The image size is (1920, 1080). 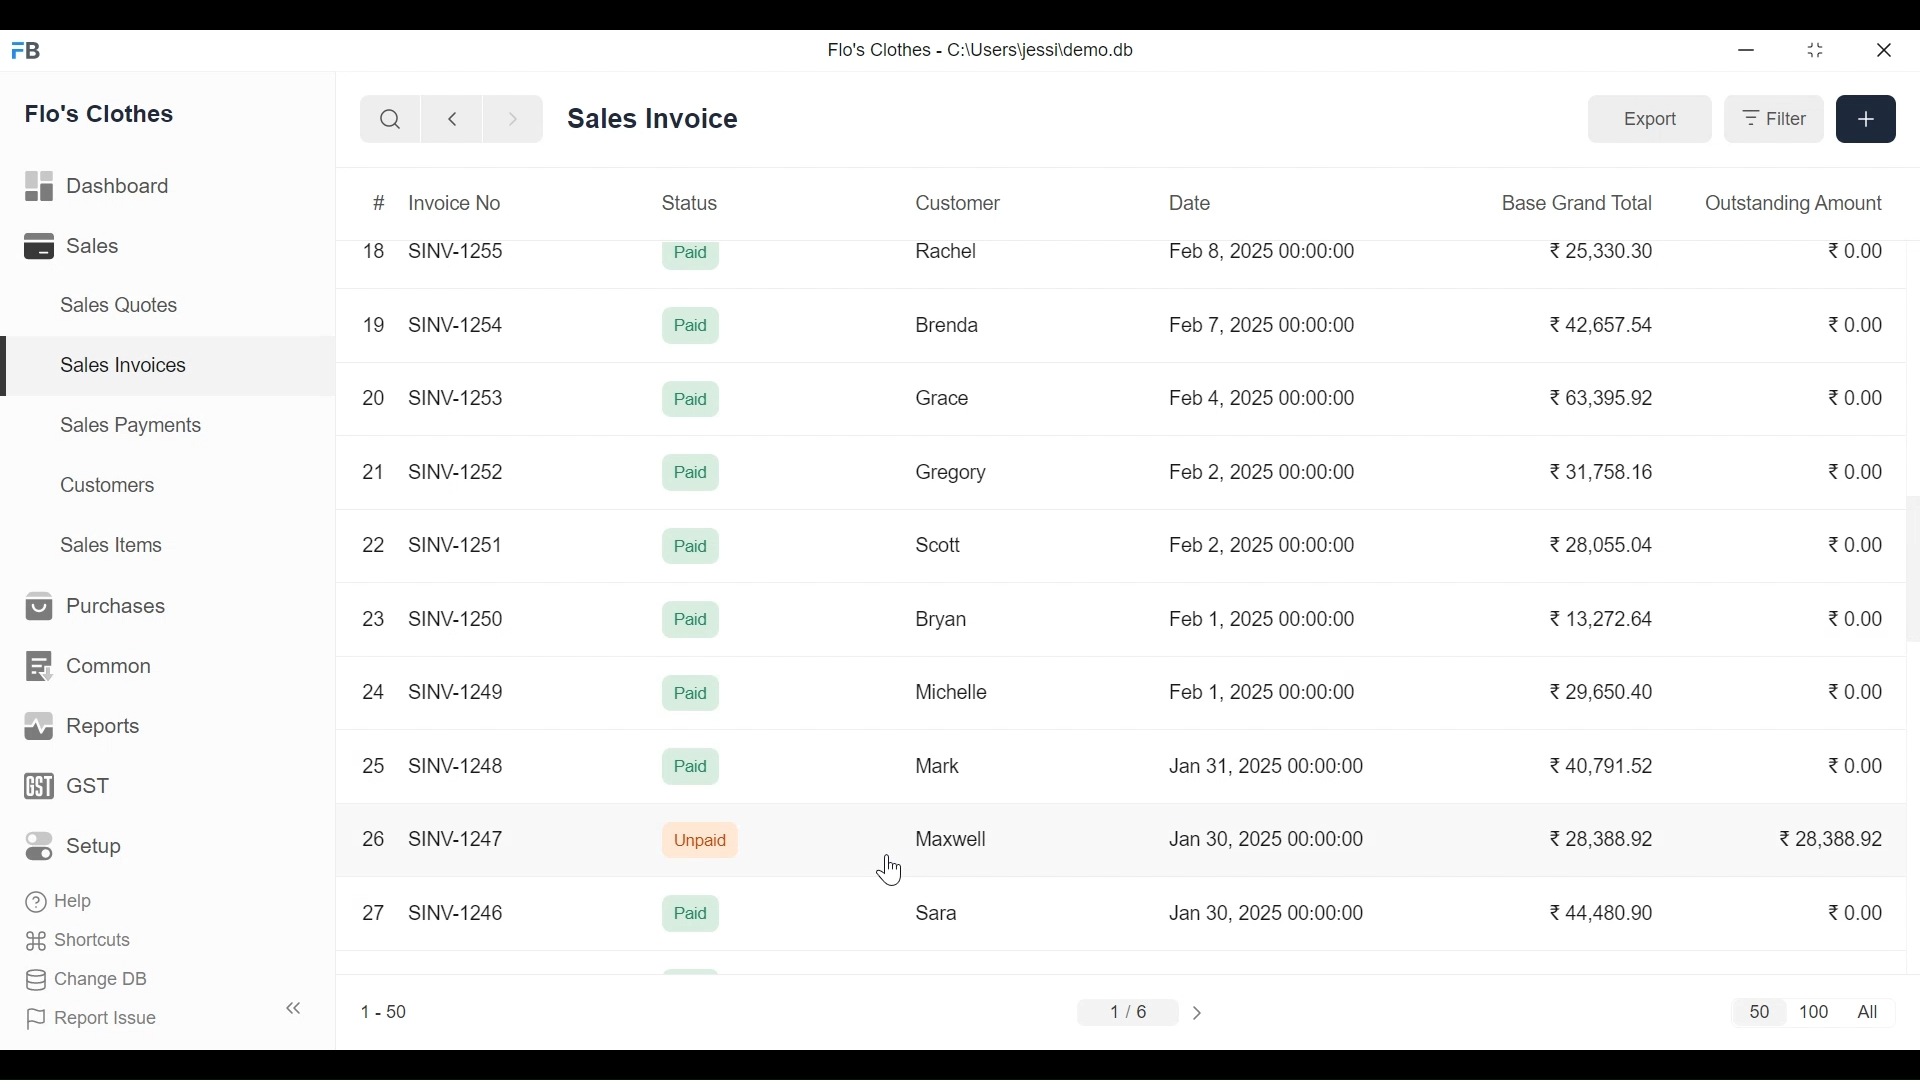 I want to click on 25,330.30, so click(x=1605, y=250).